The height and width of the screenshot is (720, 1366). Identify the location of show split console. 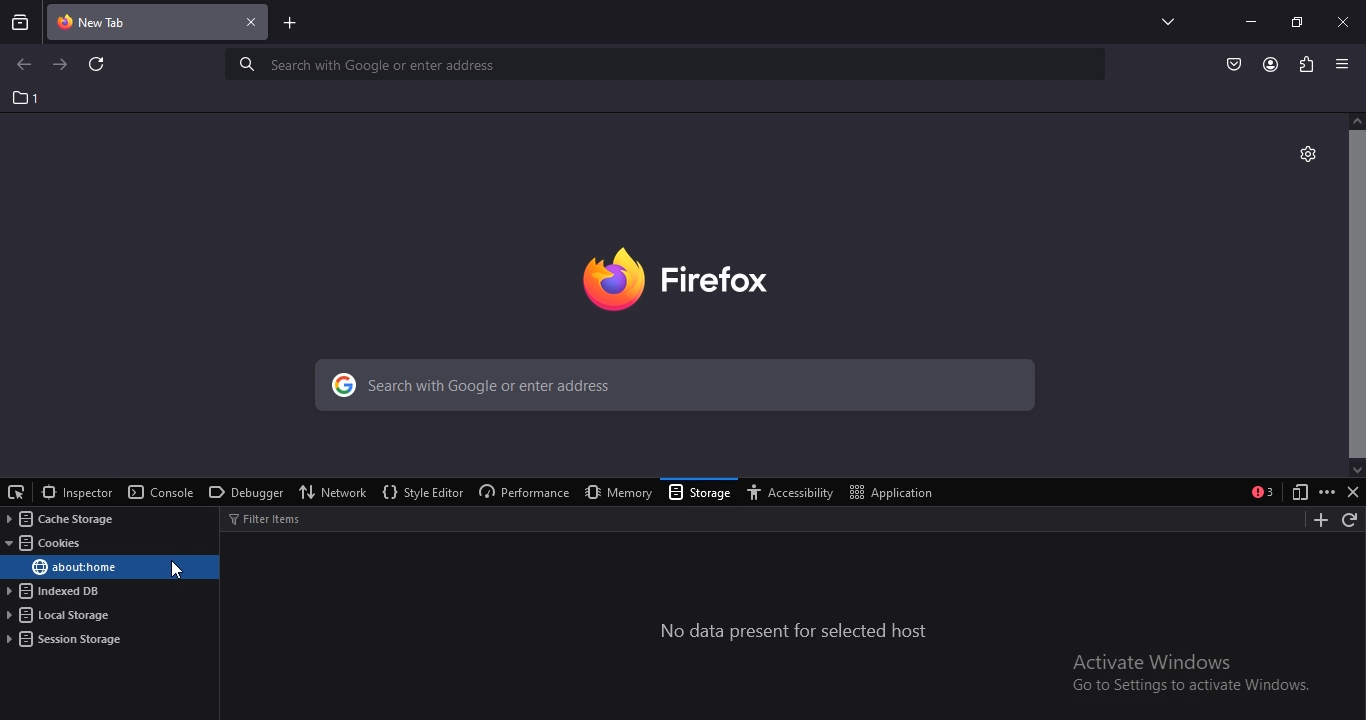
(1263, 492).